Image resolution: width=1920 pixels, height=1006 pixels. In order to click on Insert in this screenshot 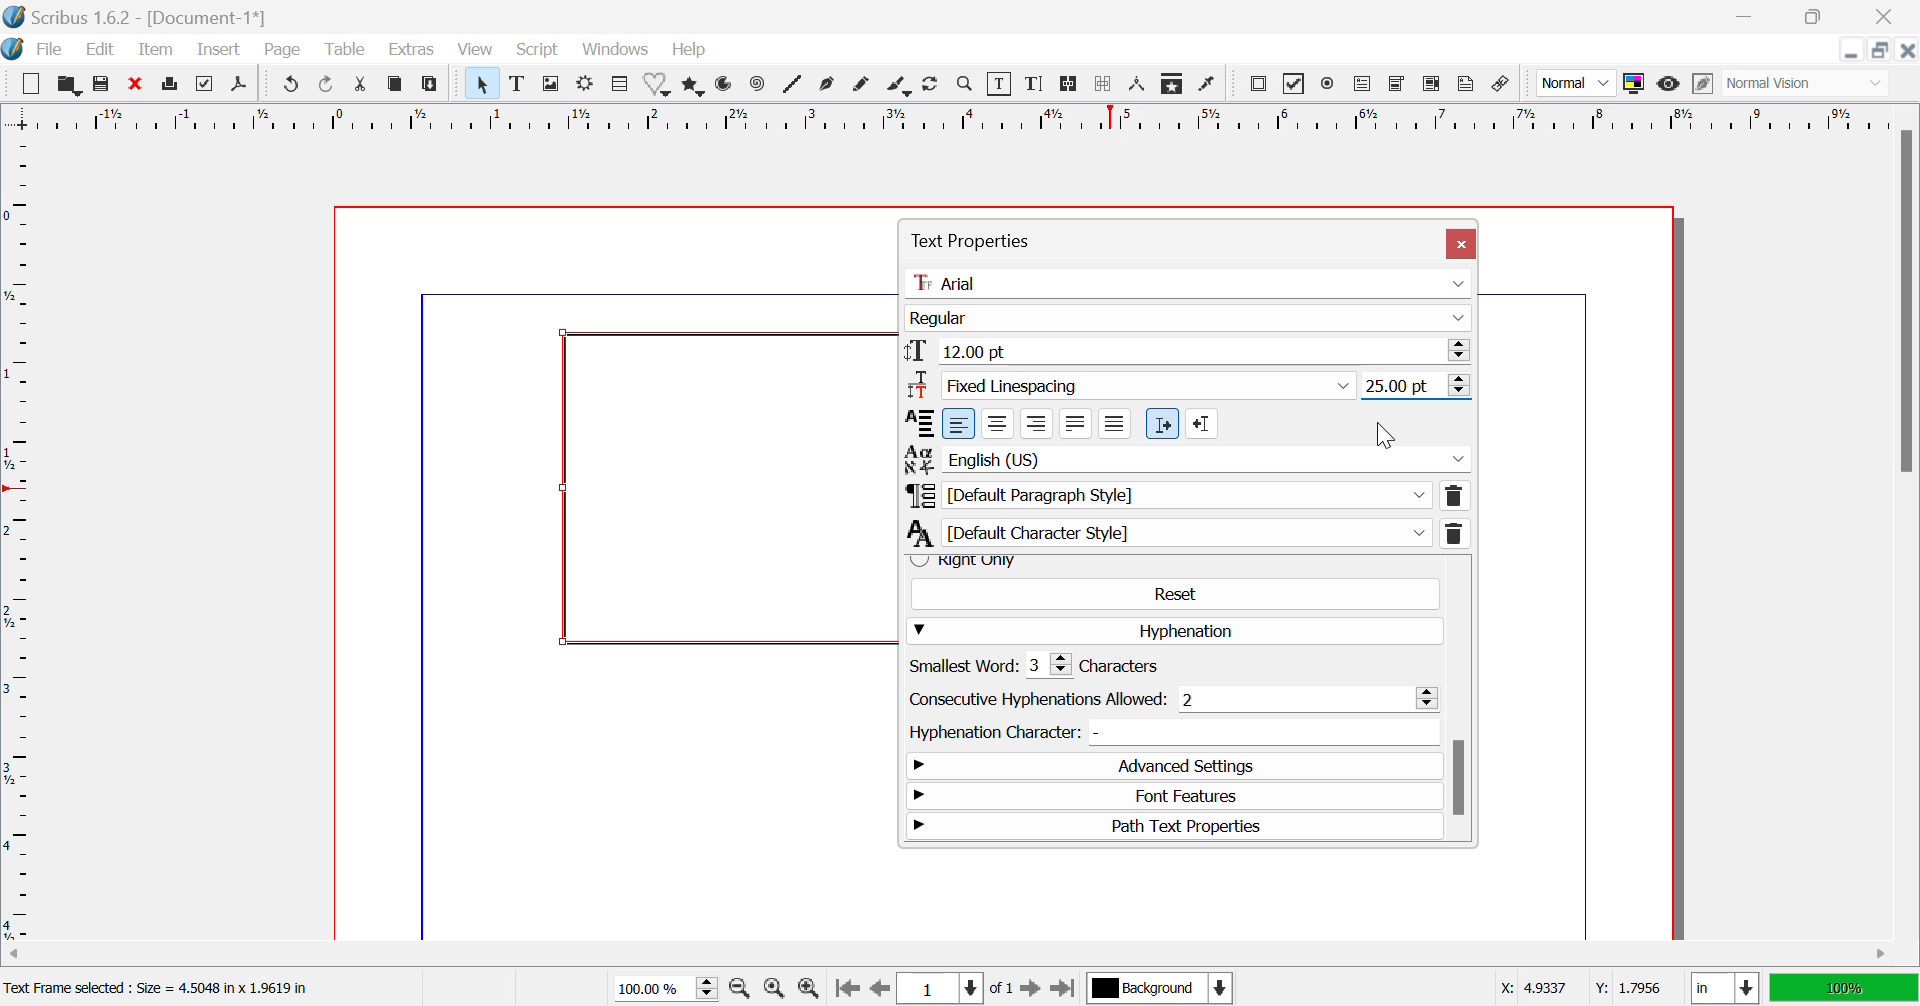, I will do `click(221, 50)`.